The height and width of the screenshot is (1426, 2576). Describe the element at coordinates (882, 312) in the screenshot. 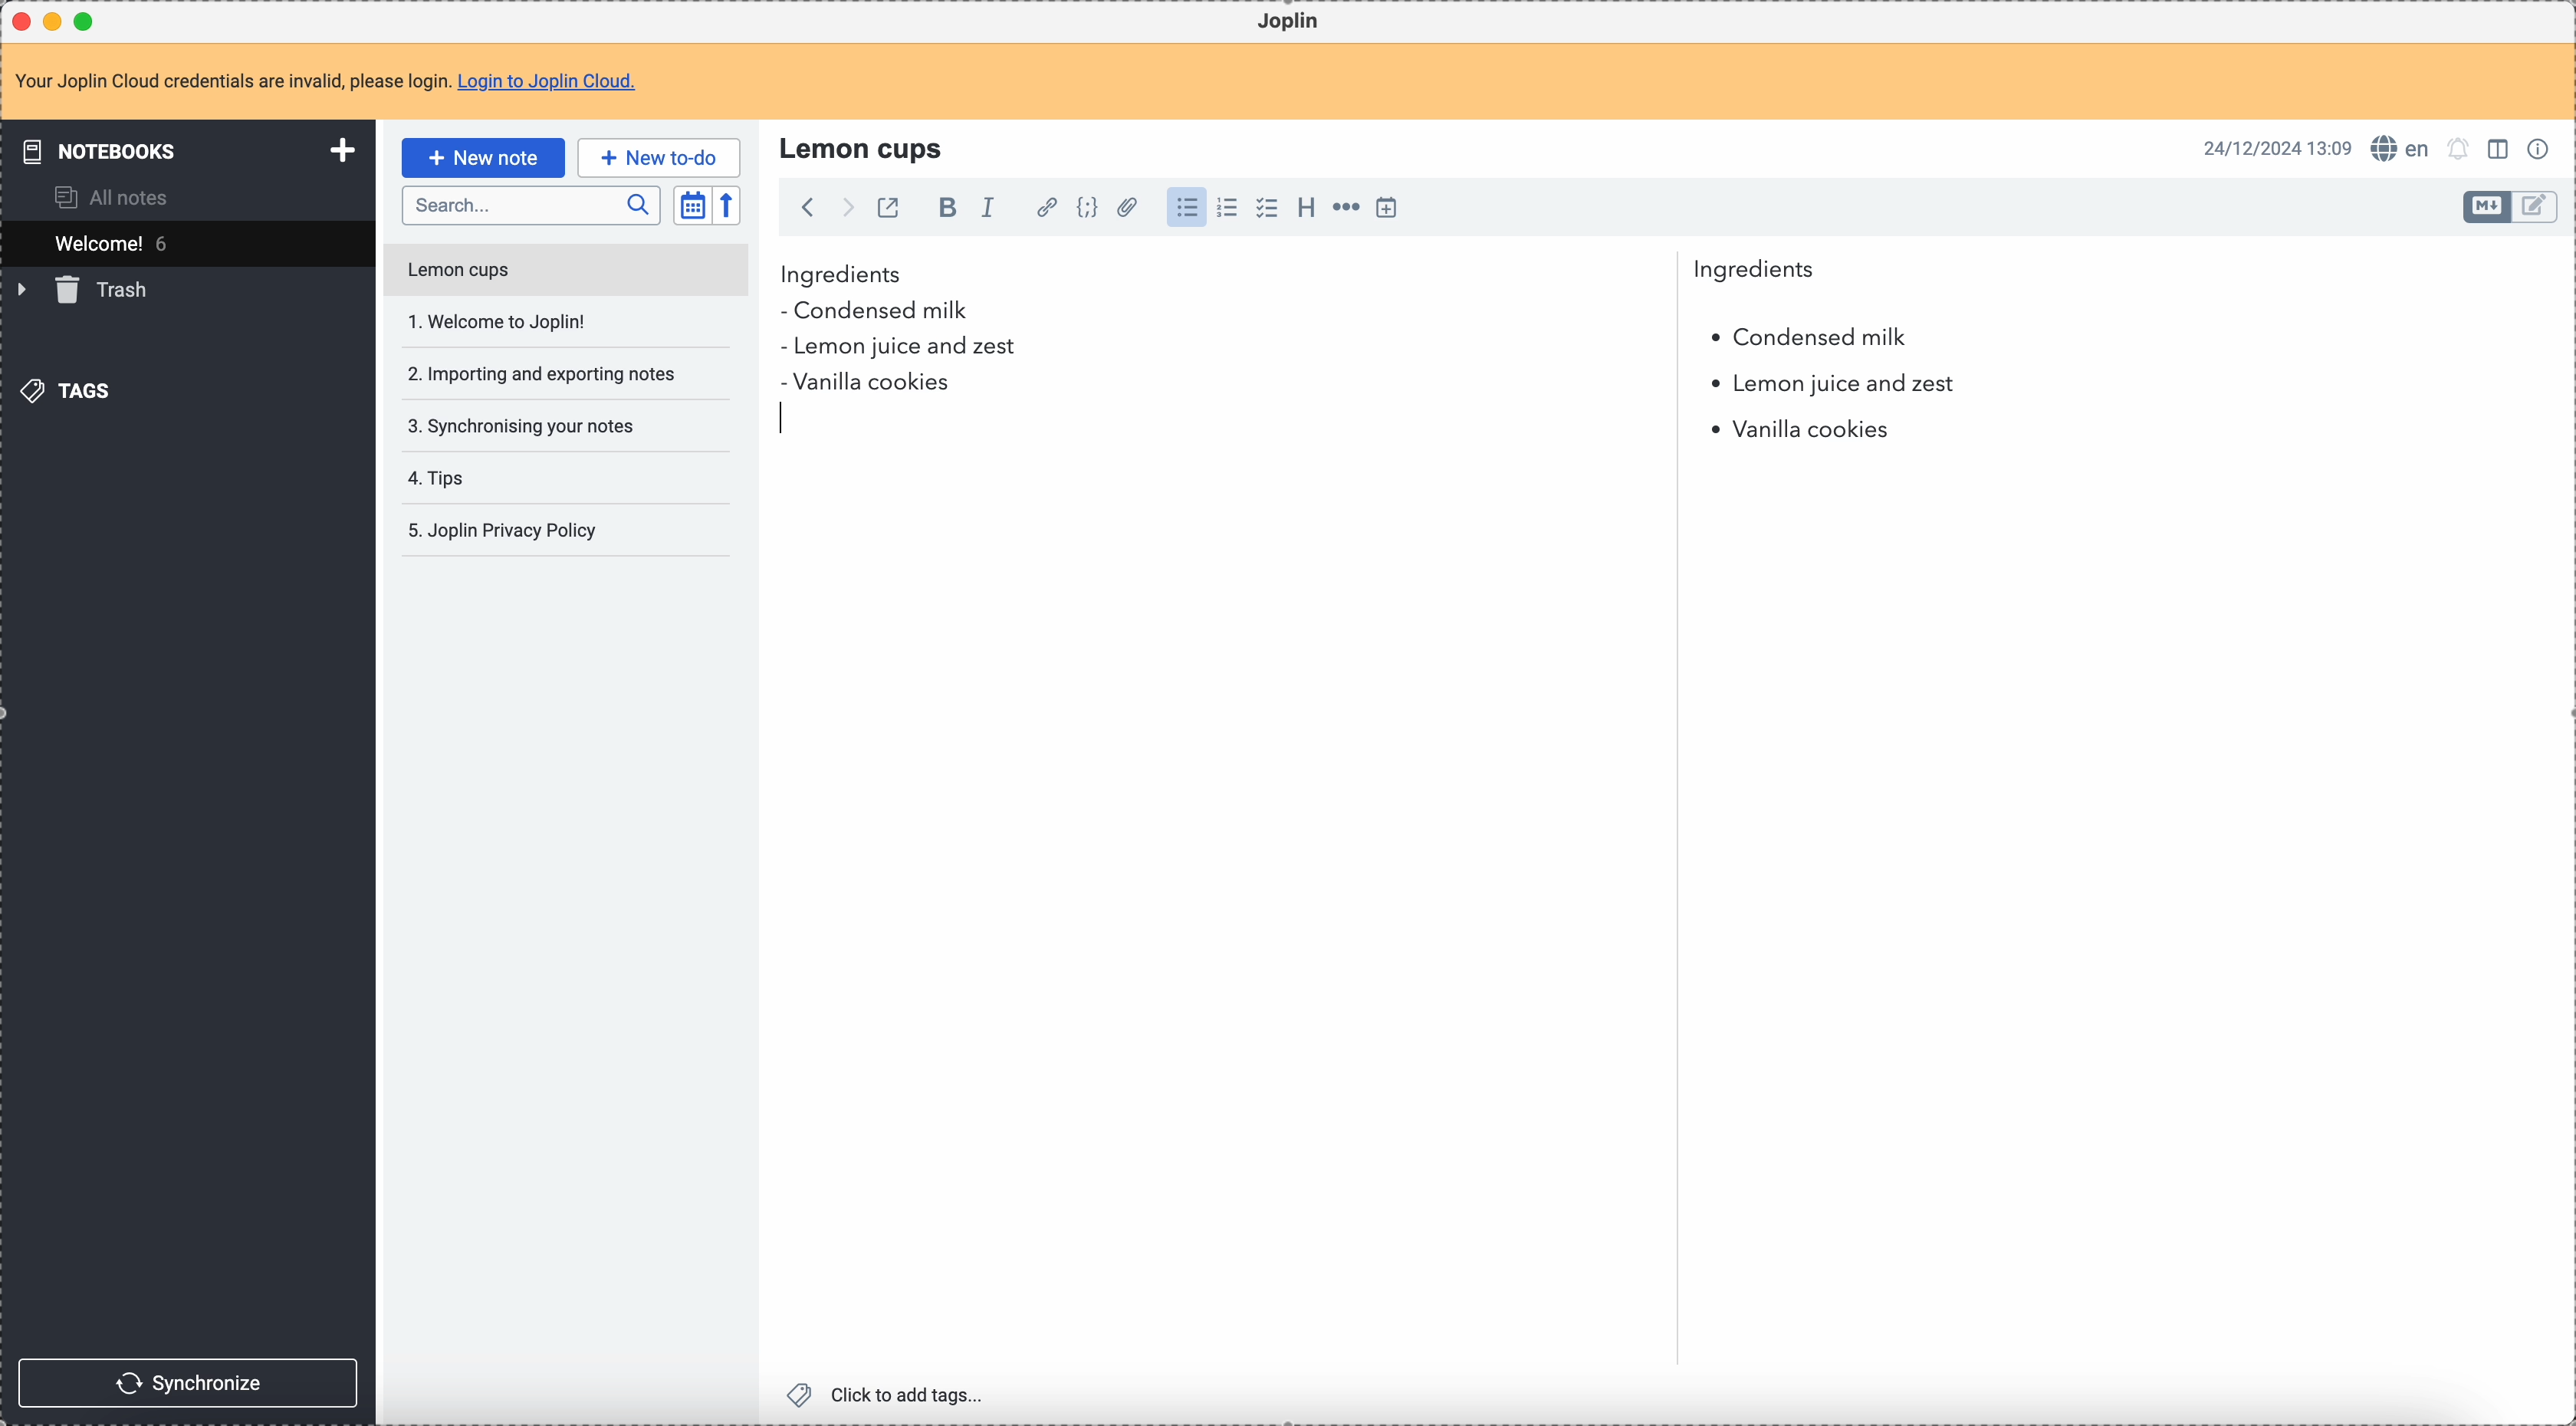

I see `condensed milk` at that location.